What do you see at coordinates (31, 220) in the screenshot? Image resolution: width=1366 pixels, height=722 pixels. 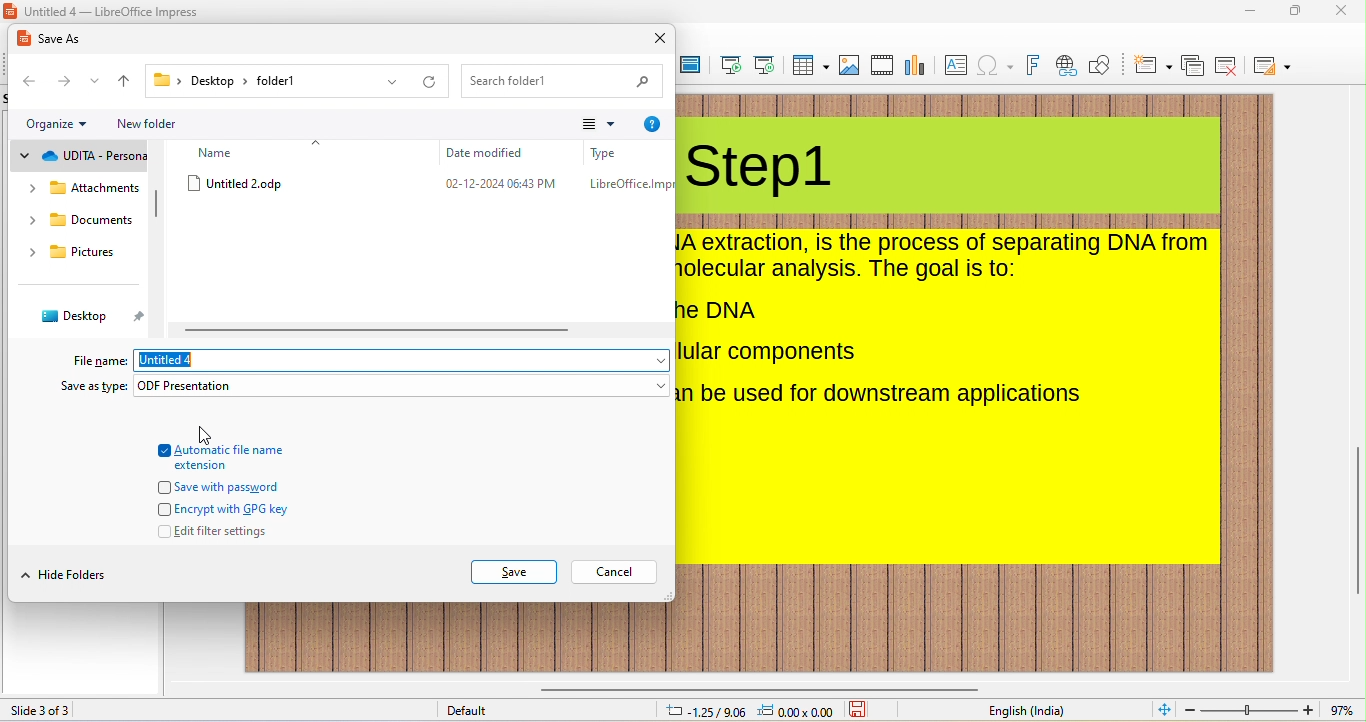 I see `drop down` at bounding box center [31, 220].